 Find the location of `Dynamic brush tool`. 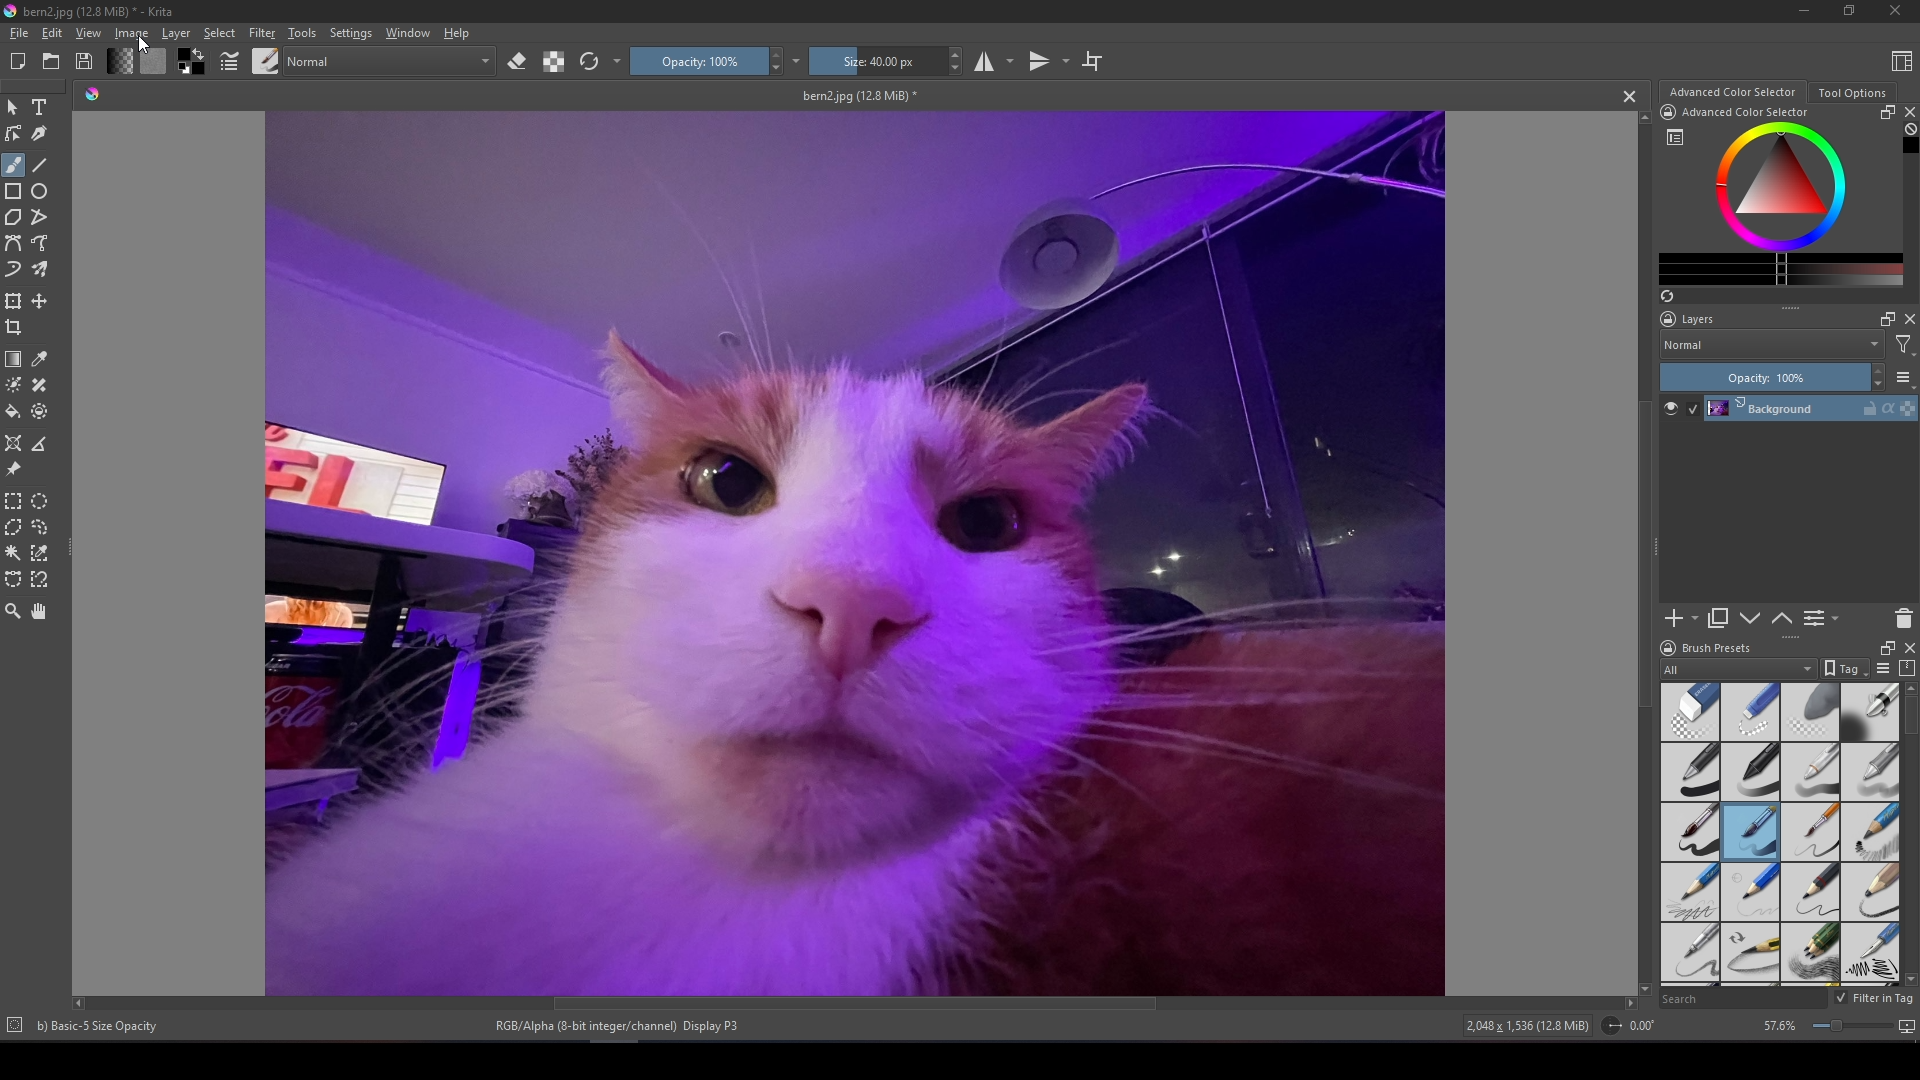

Dynamic brush tool is located at coordinates (14, 268).